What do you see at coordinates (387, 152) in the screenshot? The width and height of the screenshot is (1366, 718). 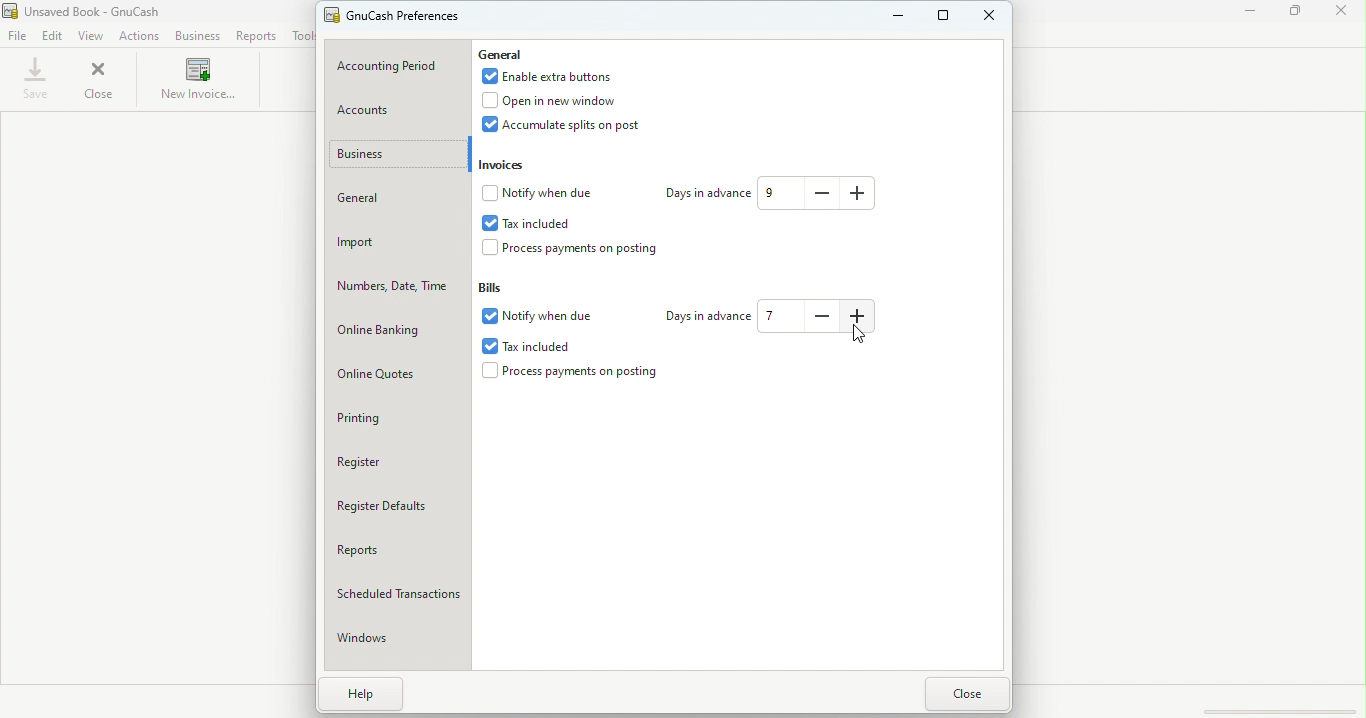 I see `Business` at bounding box center [387, 152].